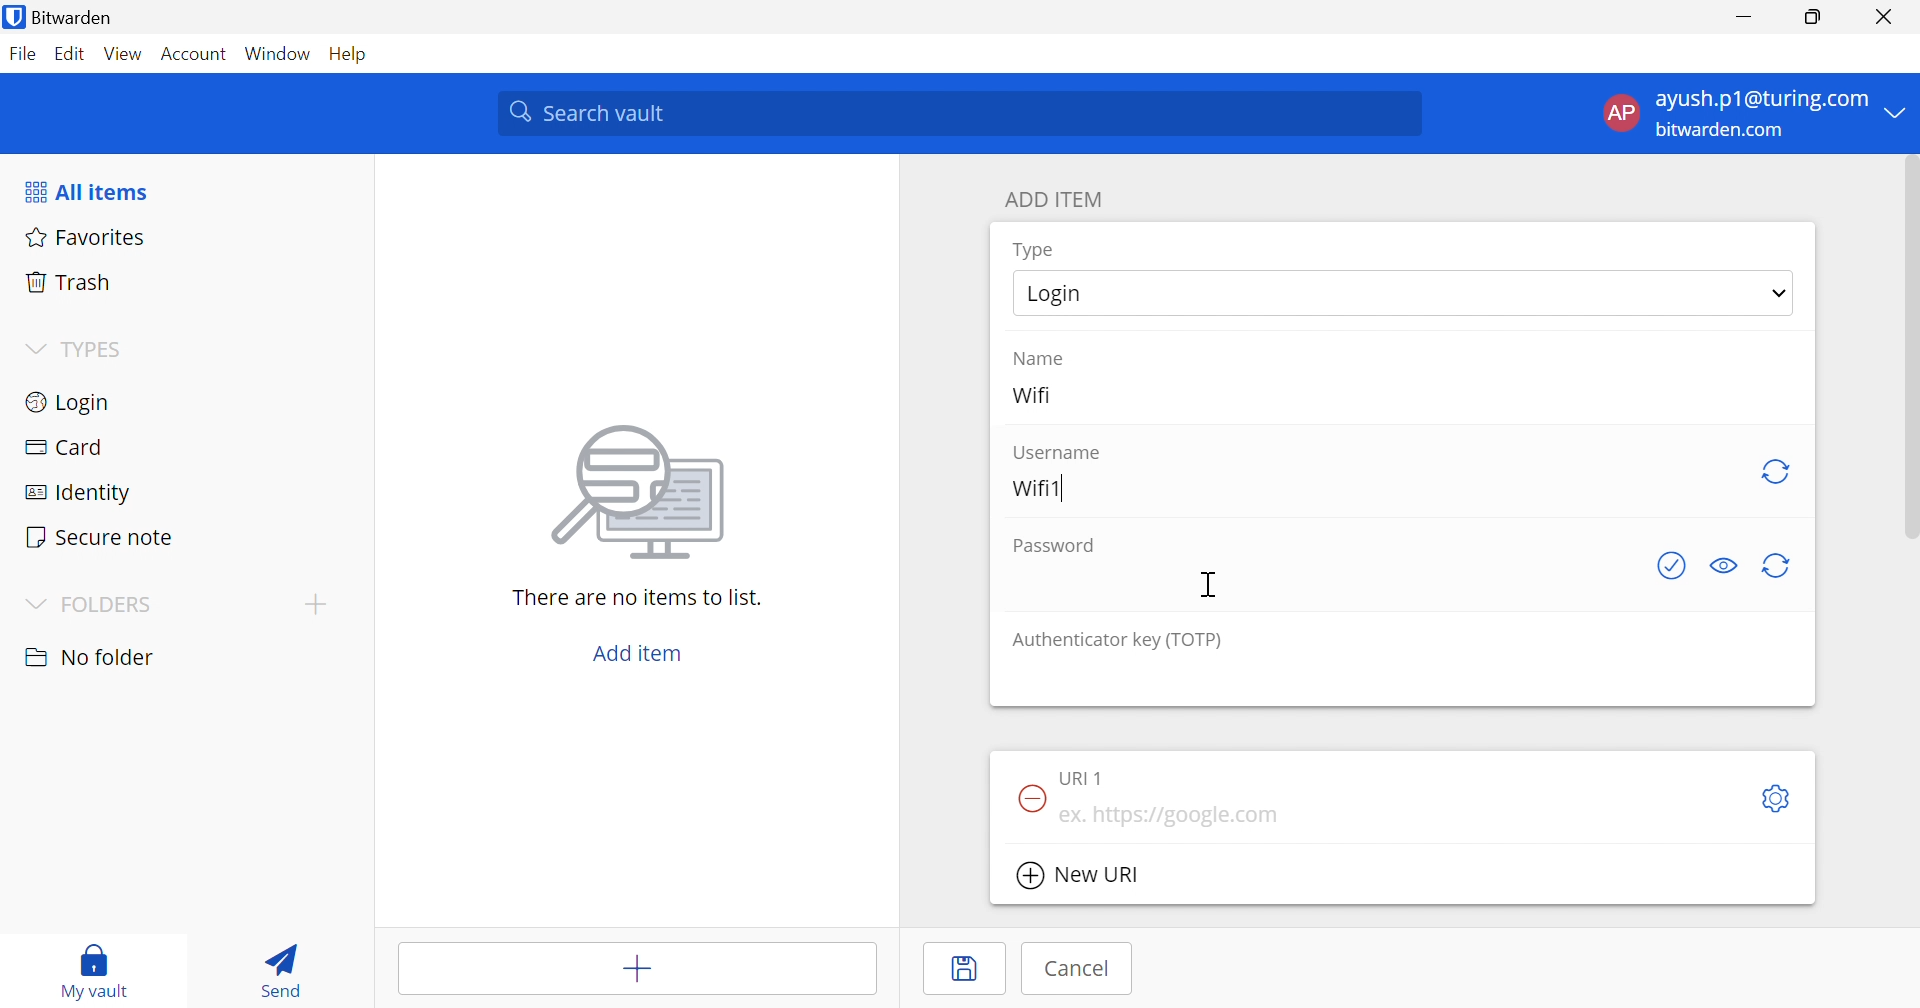 The height and width of the screenshot is (1008, 1920). What do you see at coordinates (1030, 798) in the screenshot?
I see `Remove` at bounding box center [1030, 798].